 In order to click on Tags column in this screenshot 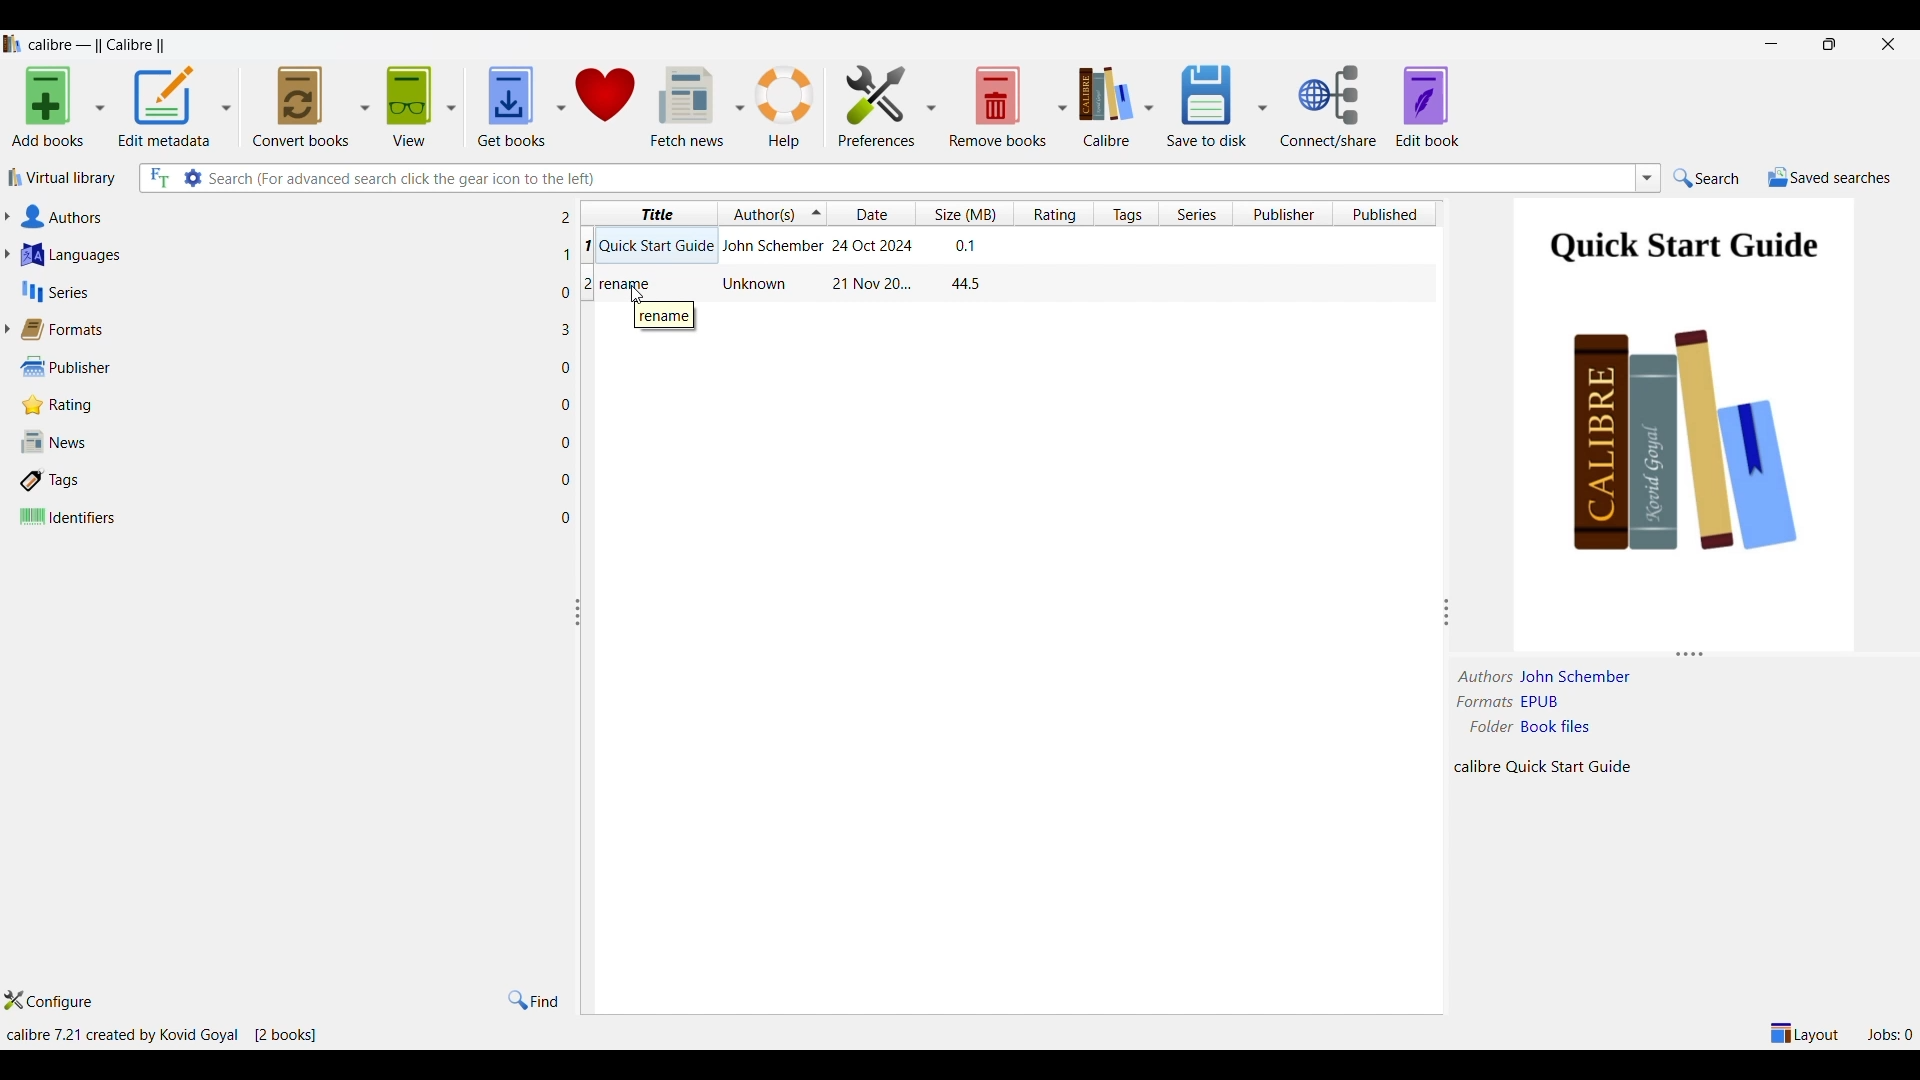, I will do `click(1126, 213)`.